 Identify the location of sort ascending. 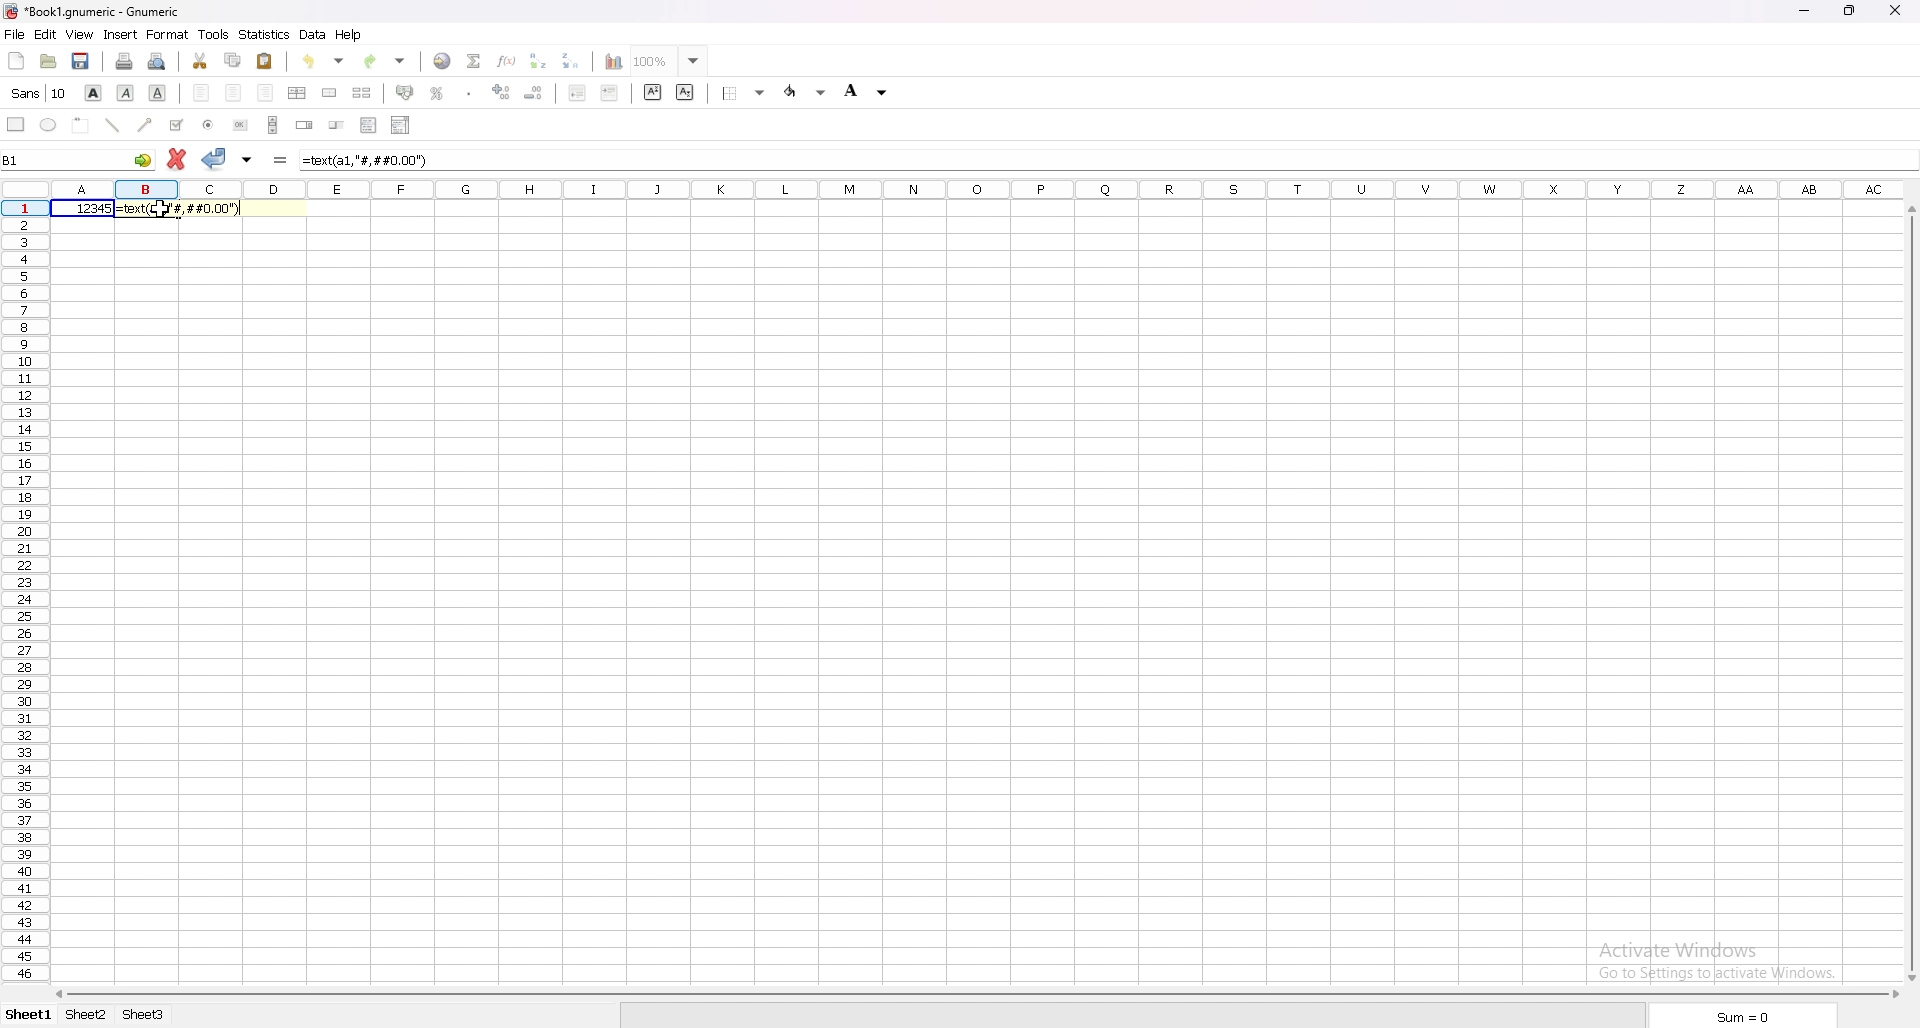
(539, 61).